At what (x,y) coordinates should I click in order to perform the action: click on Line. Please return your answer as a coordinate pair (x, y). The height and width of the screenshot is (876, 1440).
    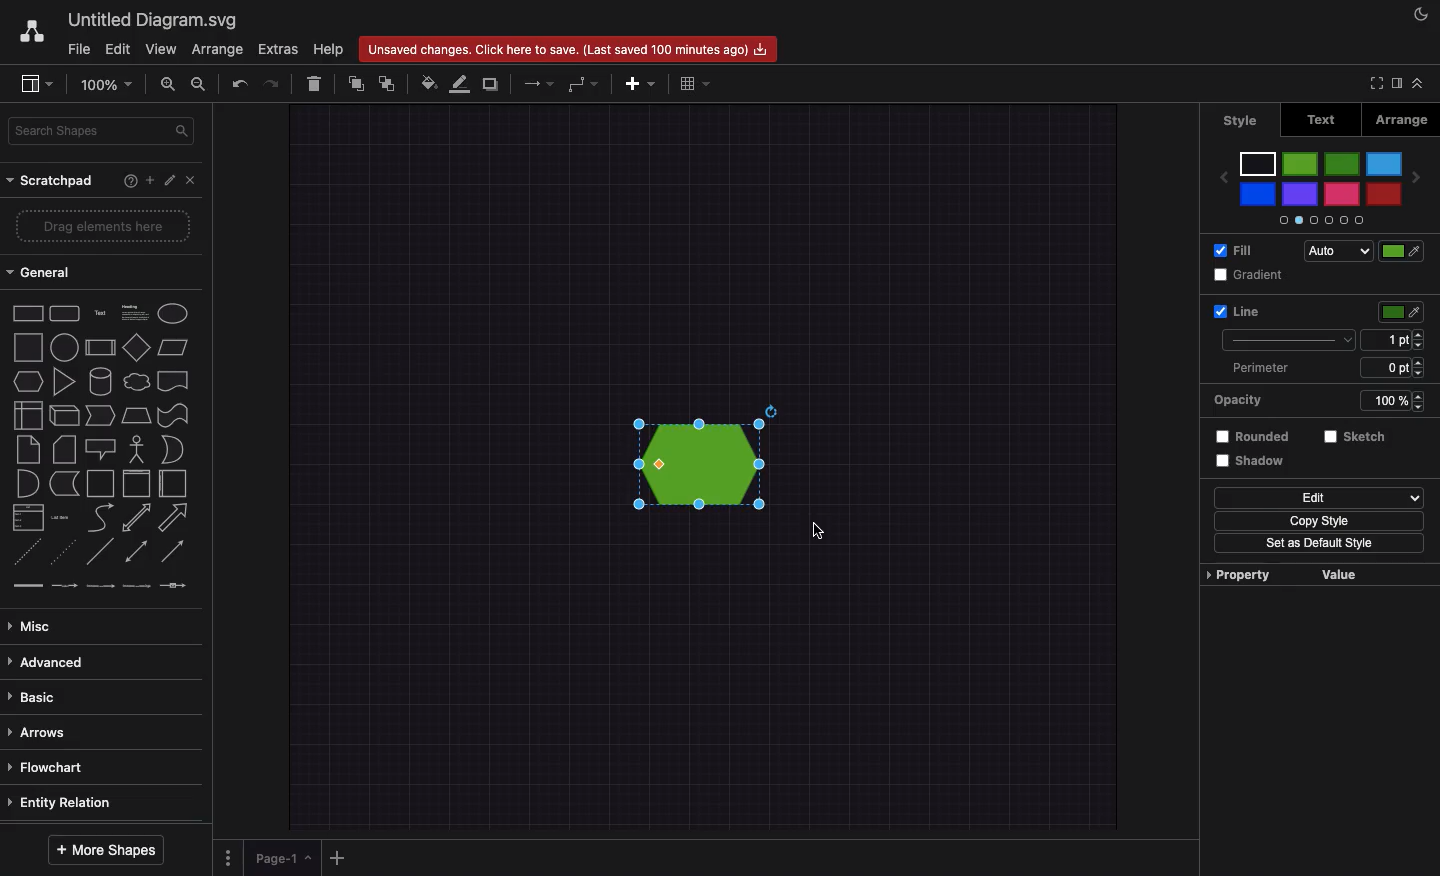
    Looking at the image, I should click on (1241, 311).